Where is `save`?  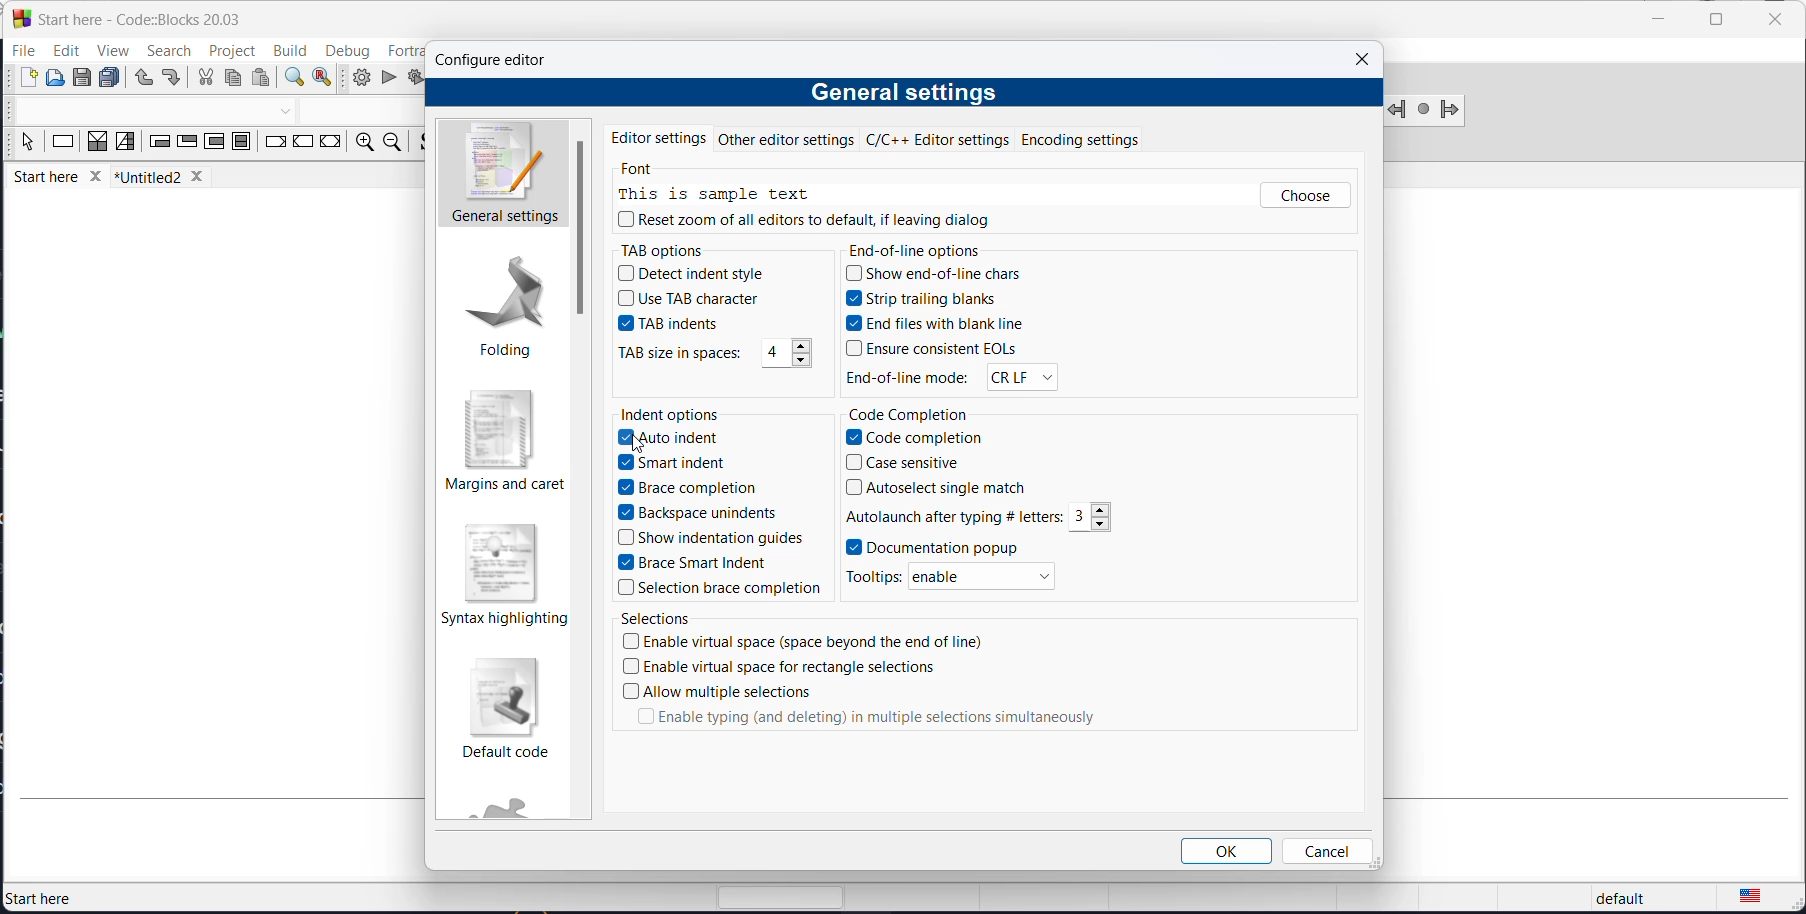 save is located at coordinates (84, 78).